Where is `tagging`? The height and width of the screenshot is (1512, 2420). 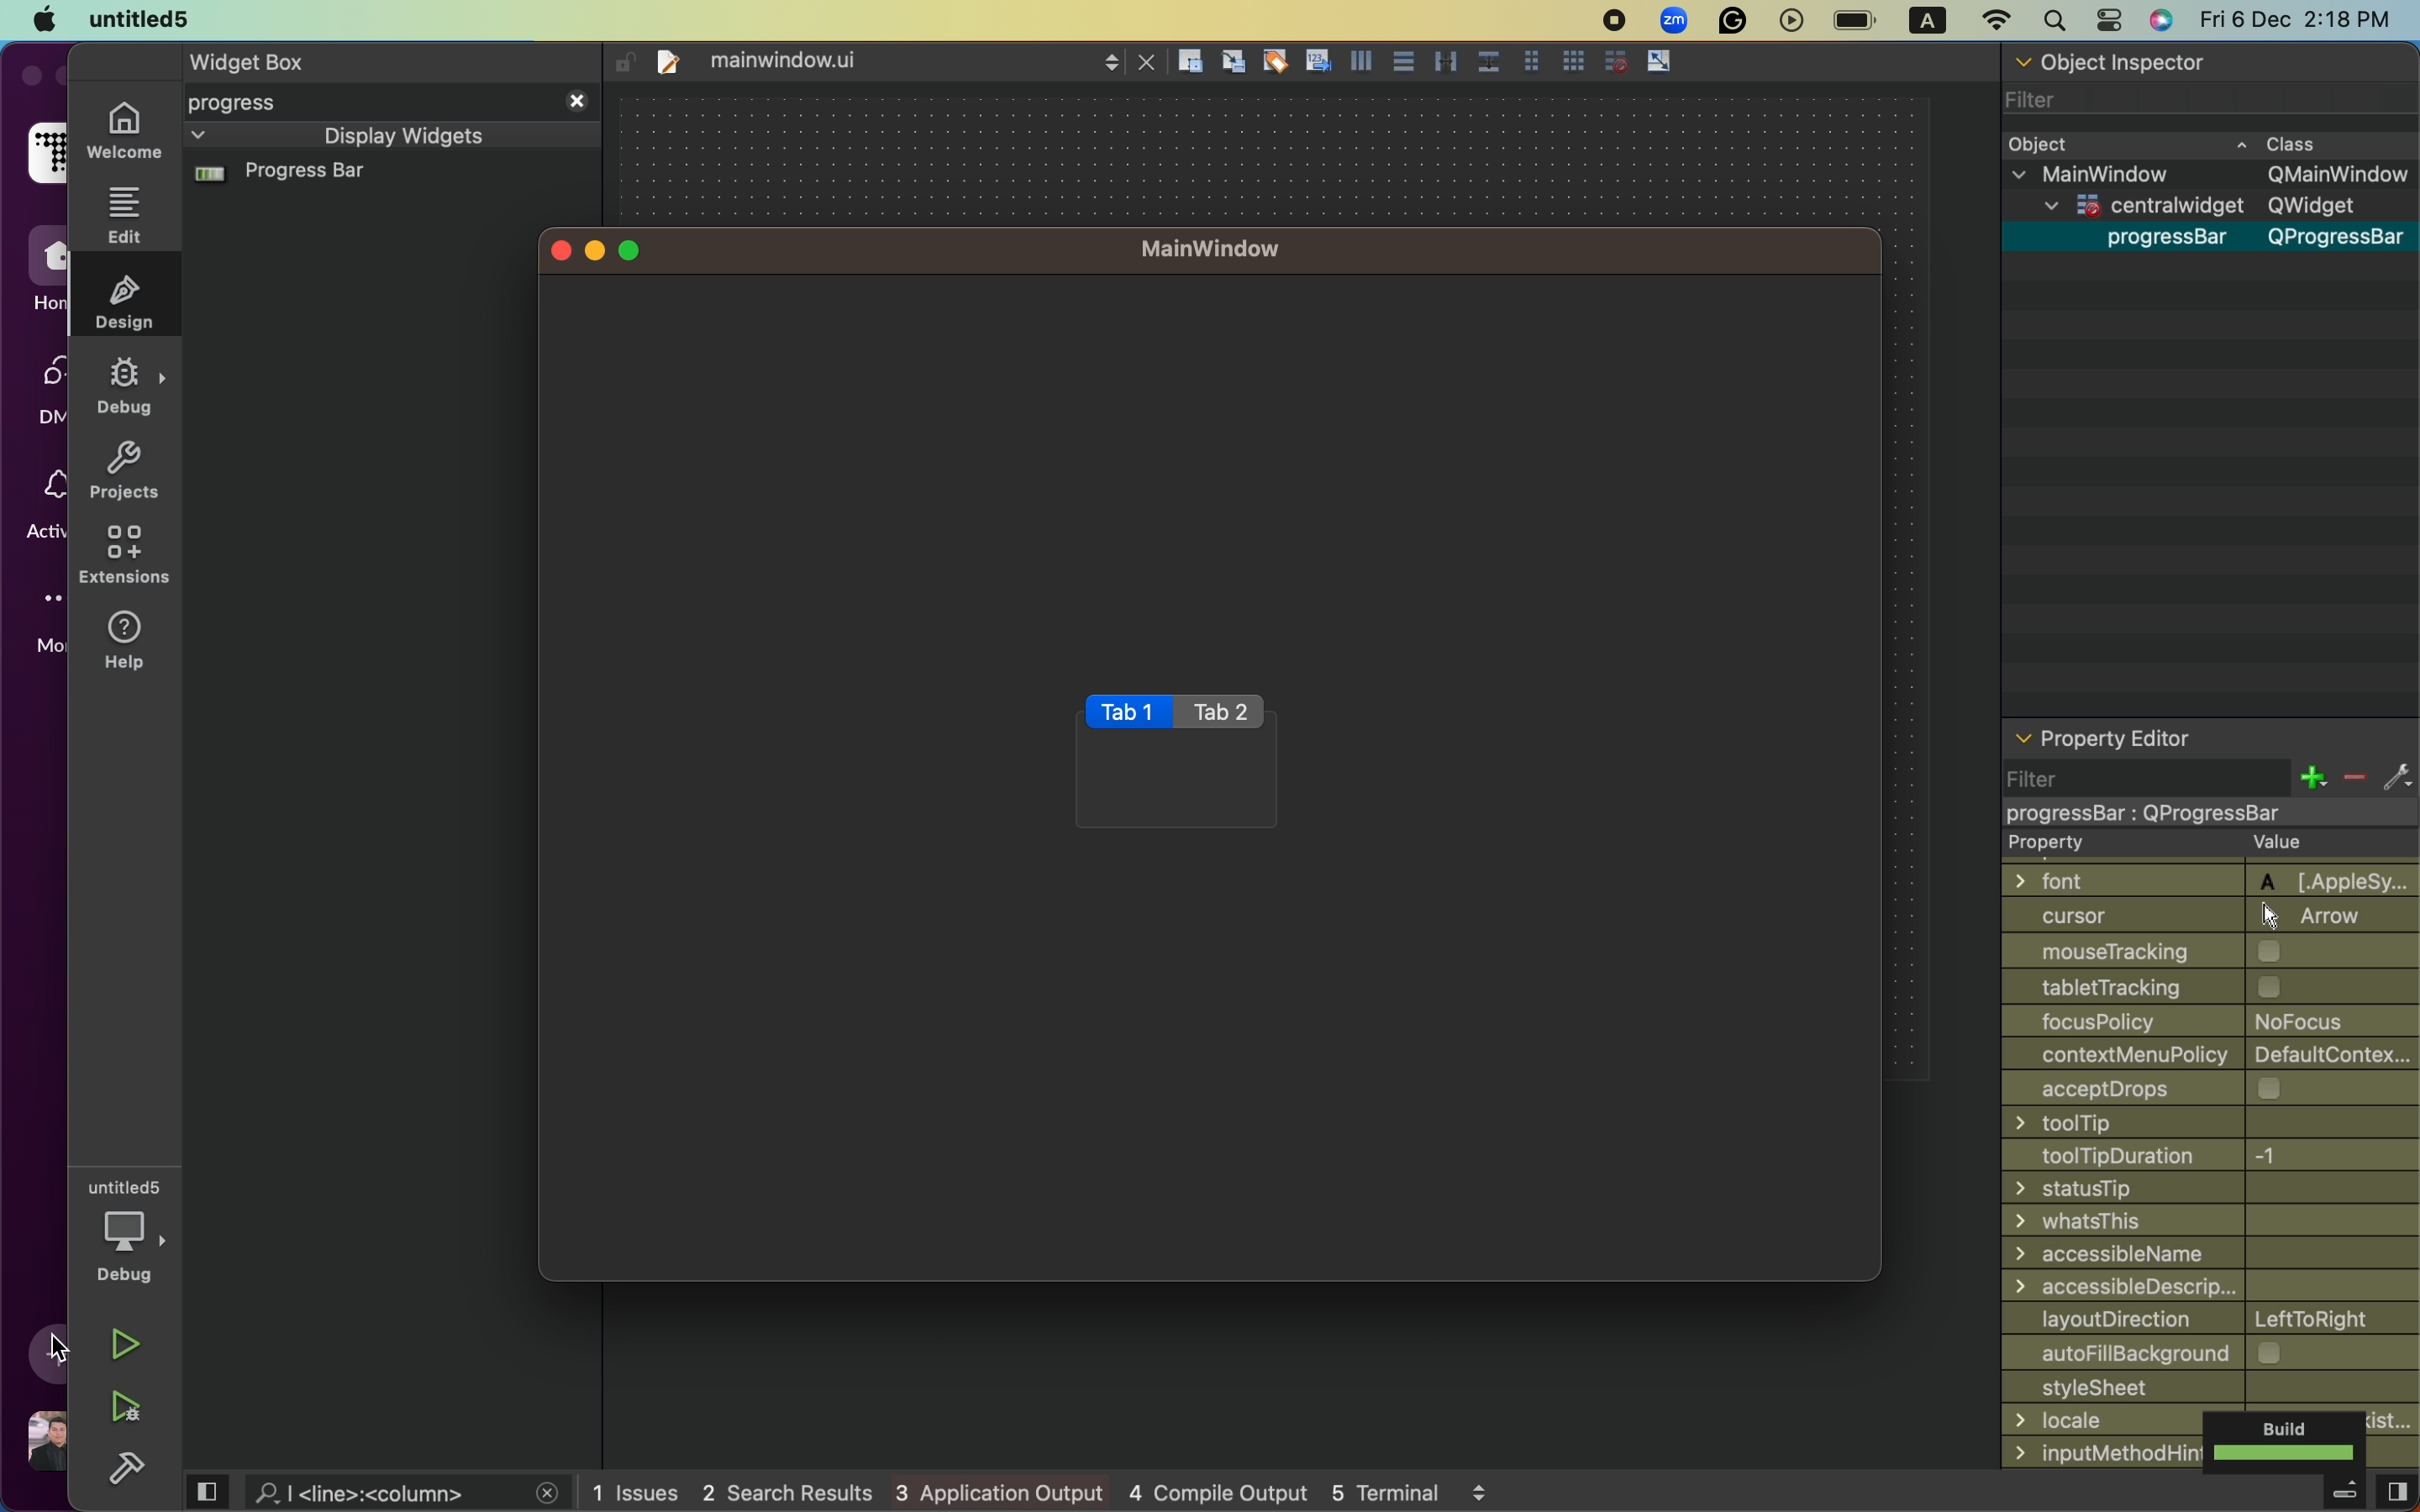 tagging is located at coordinates (1277, 60).